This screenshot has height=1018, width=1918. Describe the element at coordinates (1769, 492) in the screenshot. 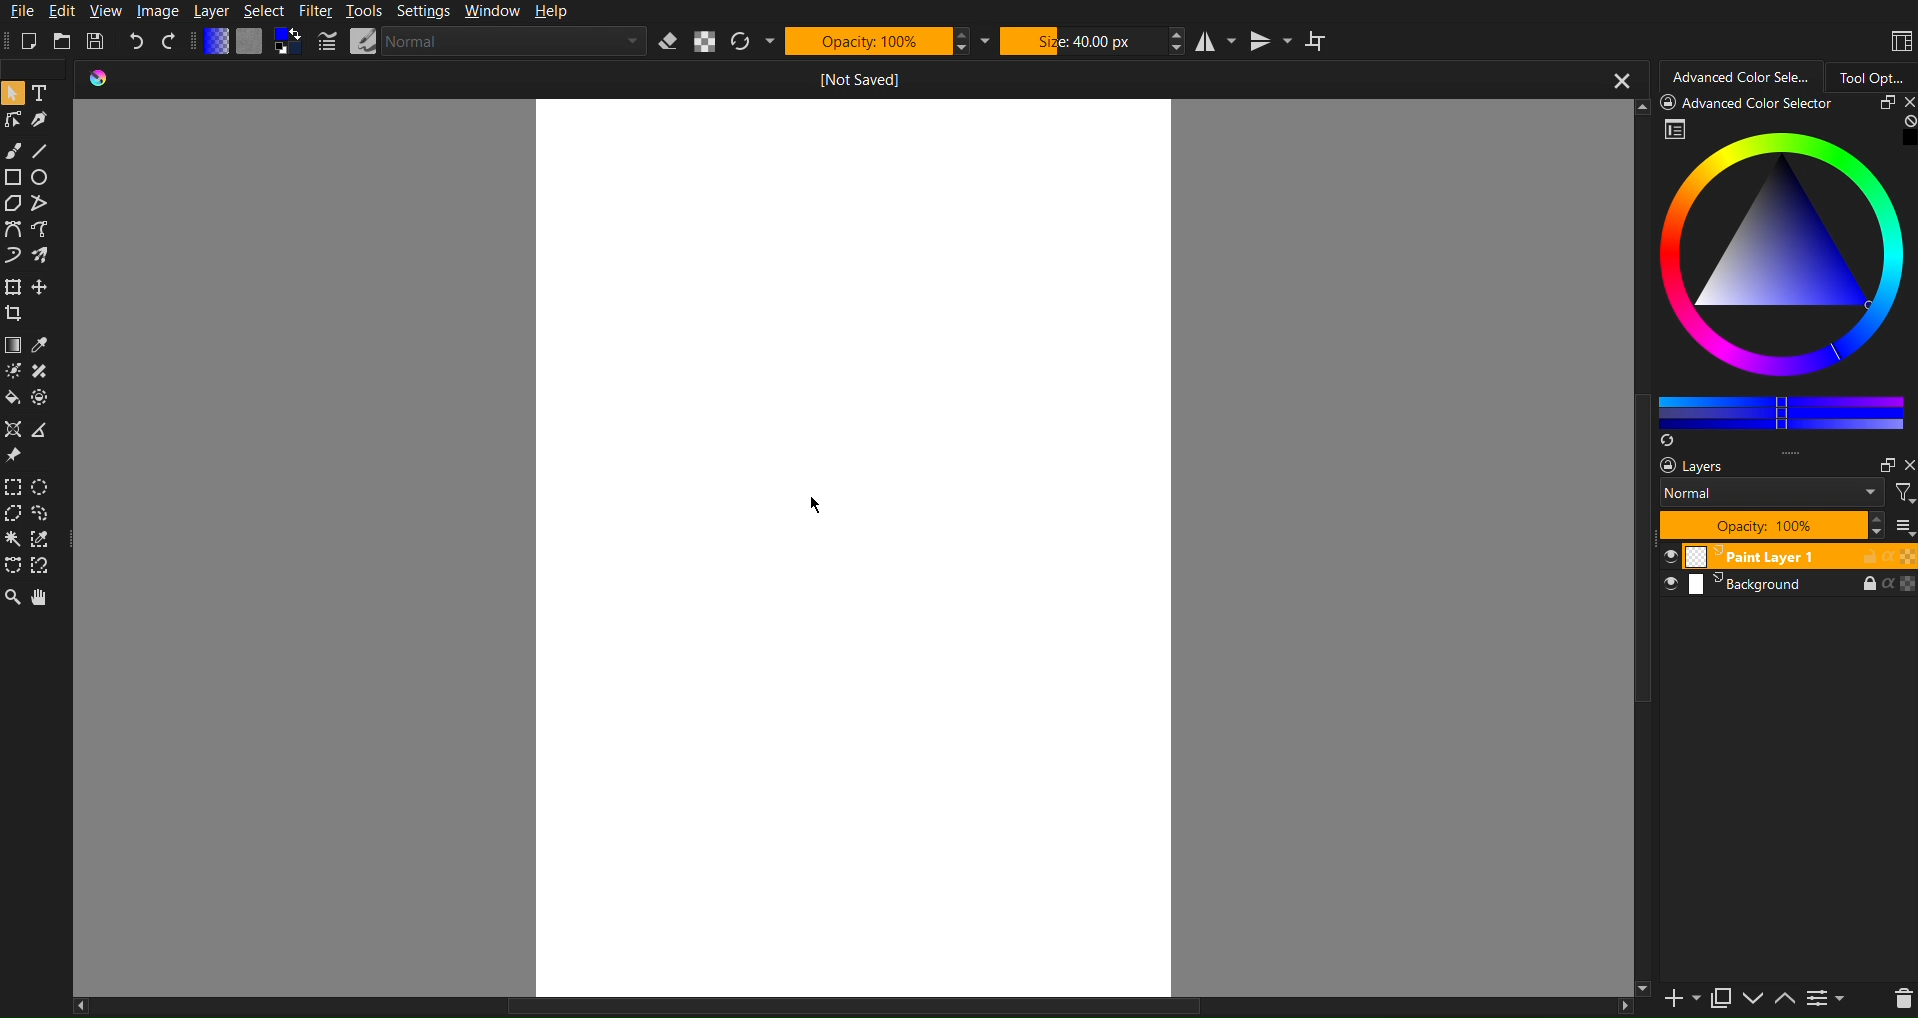

I see `normal` at that location.